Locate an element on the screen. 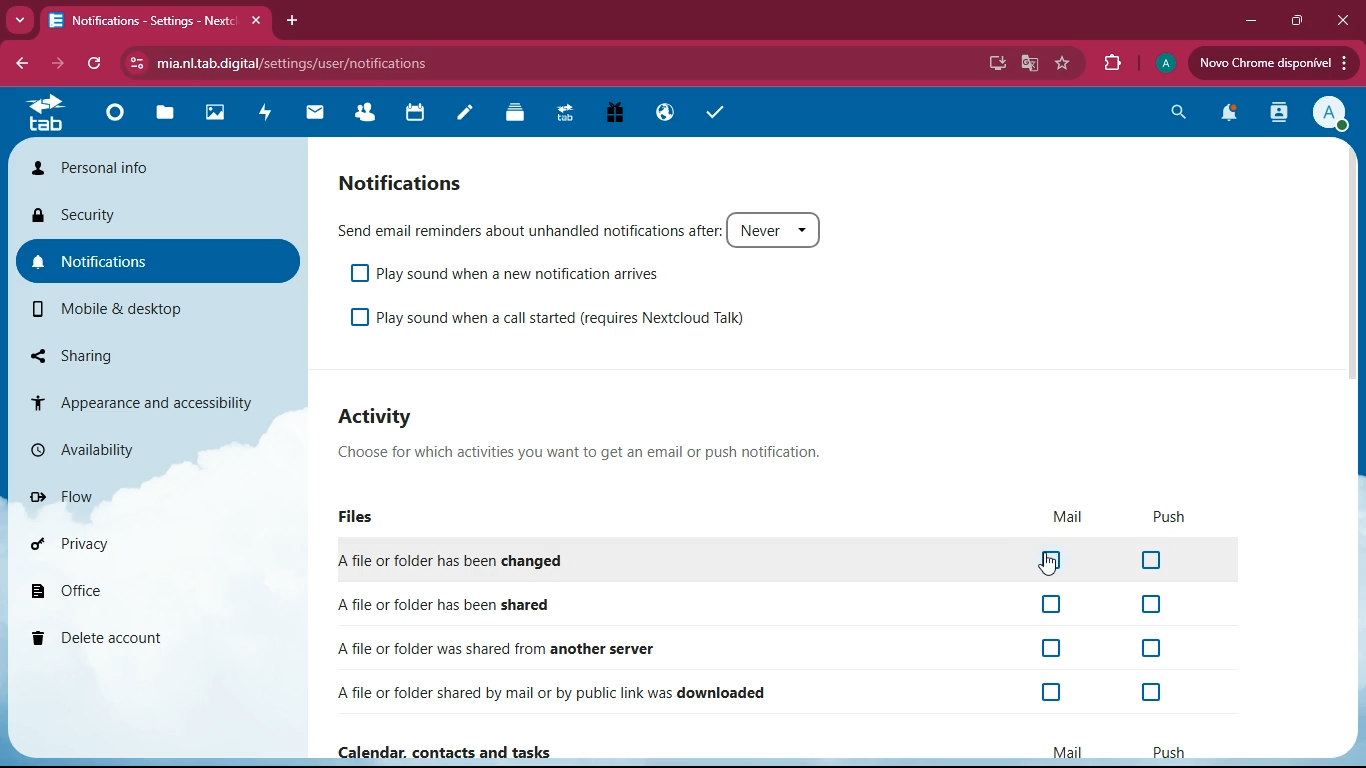 The width and height of the screenshot is (1366, 768). tab is located at coordinates (569, 116).